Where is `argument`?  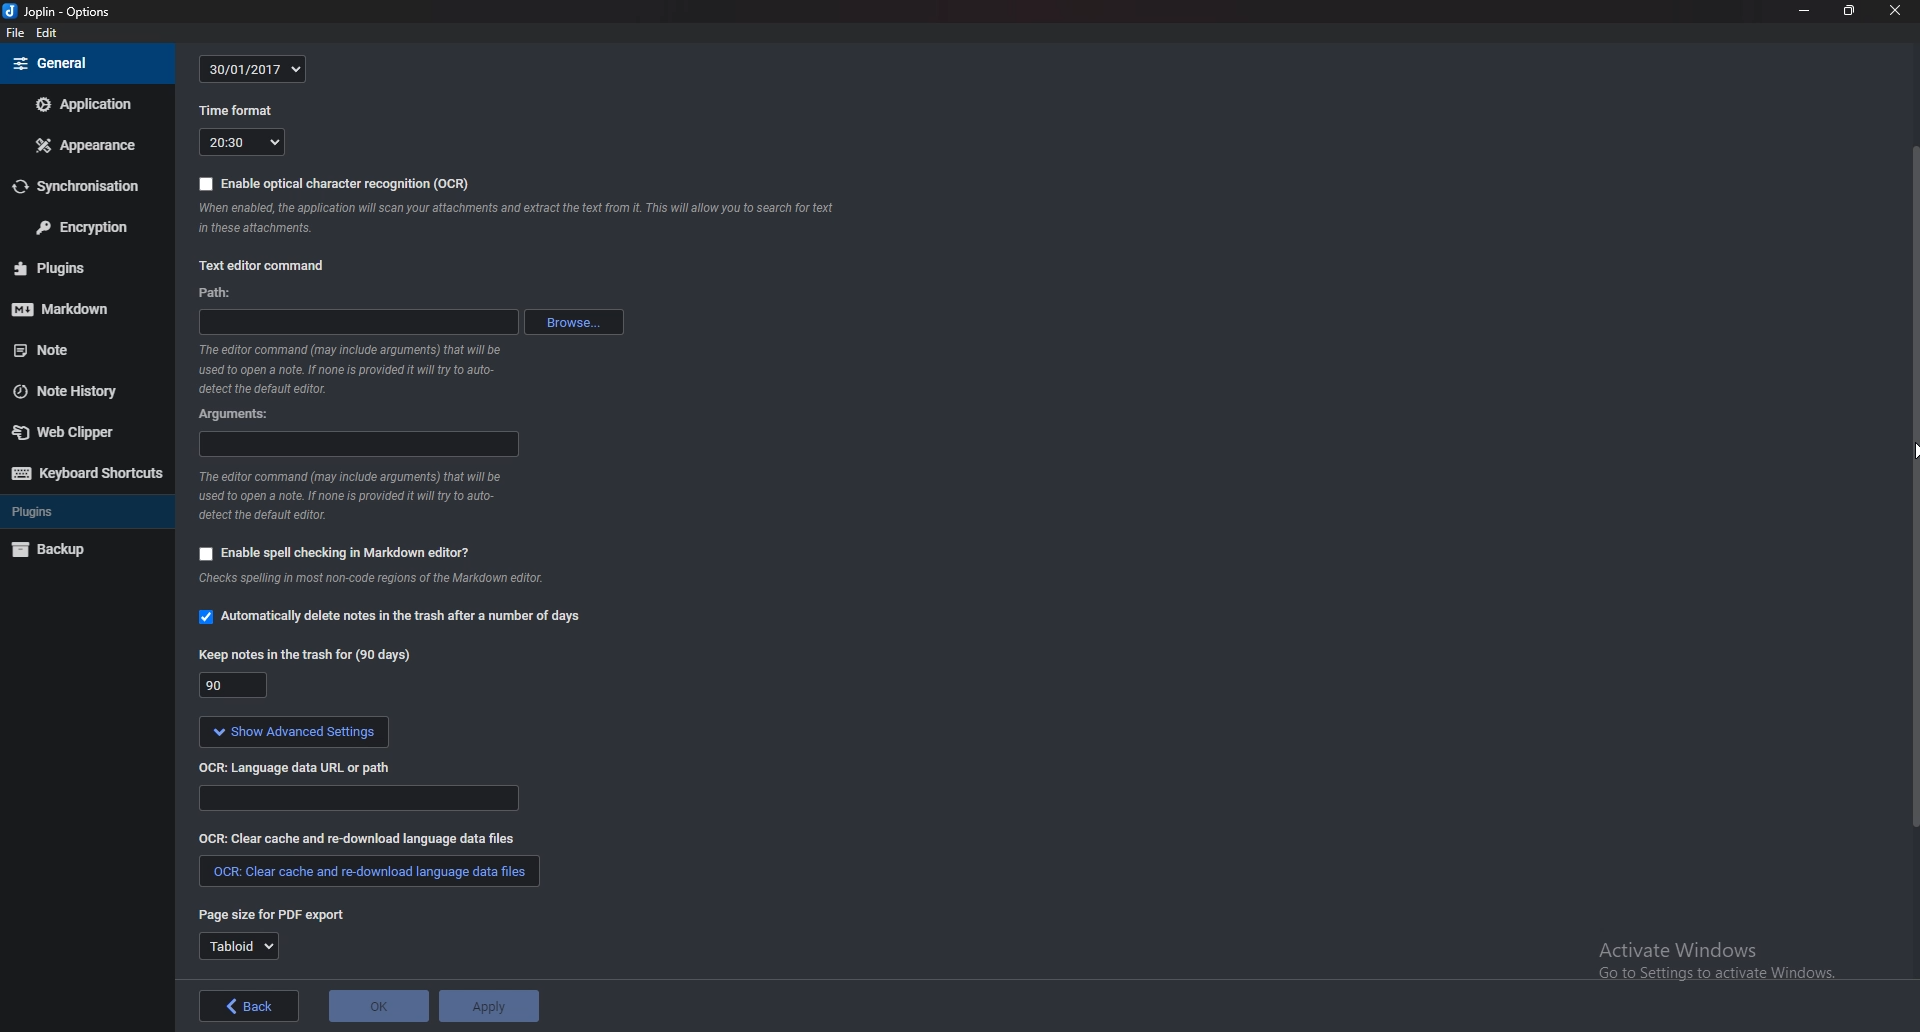 argument is located at coordinates (358, 445).